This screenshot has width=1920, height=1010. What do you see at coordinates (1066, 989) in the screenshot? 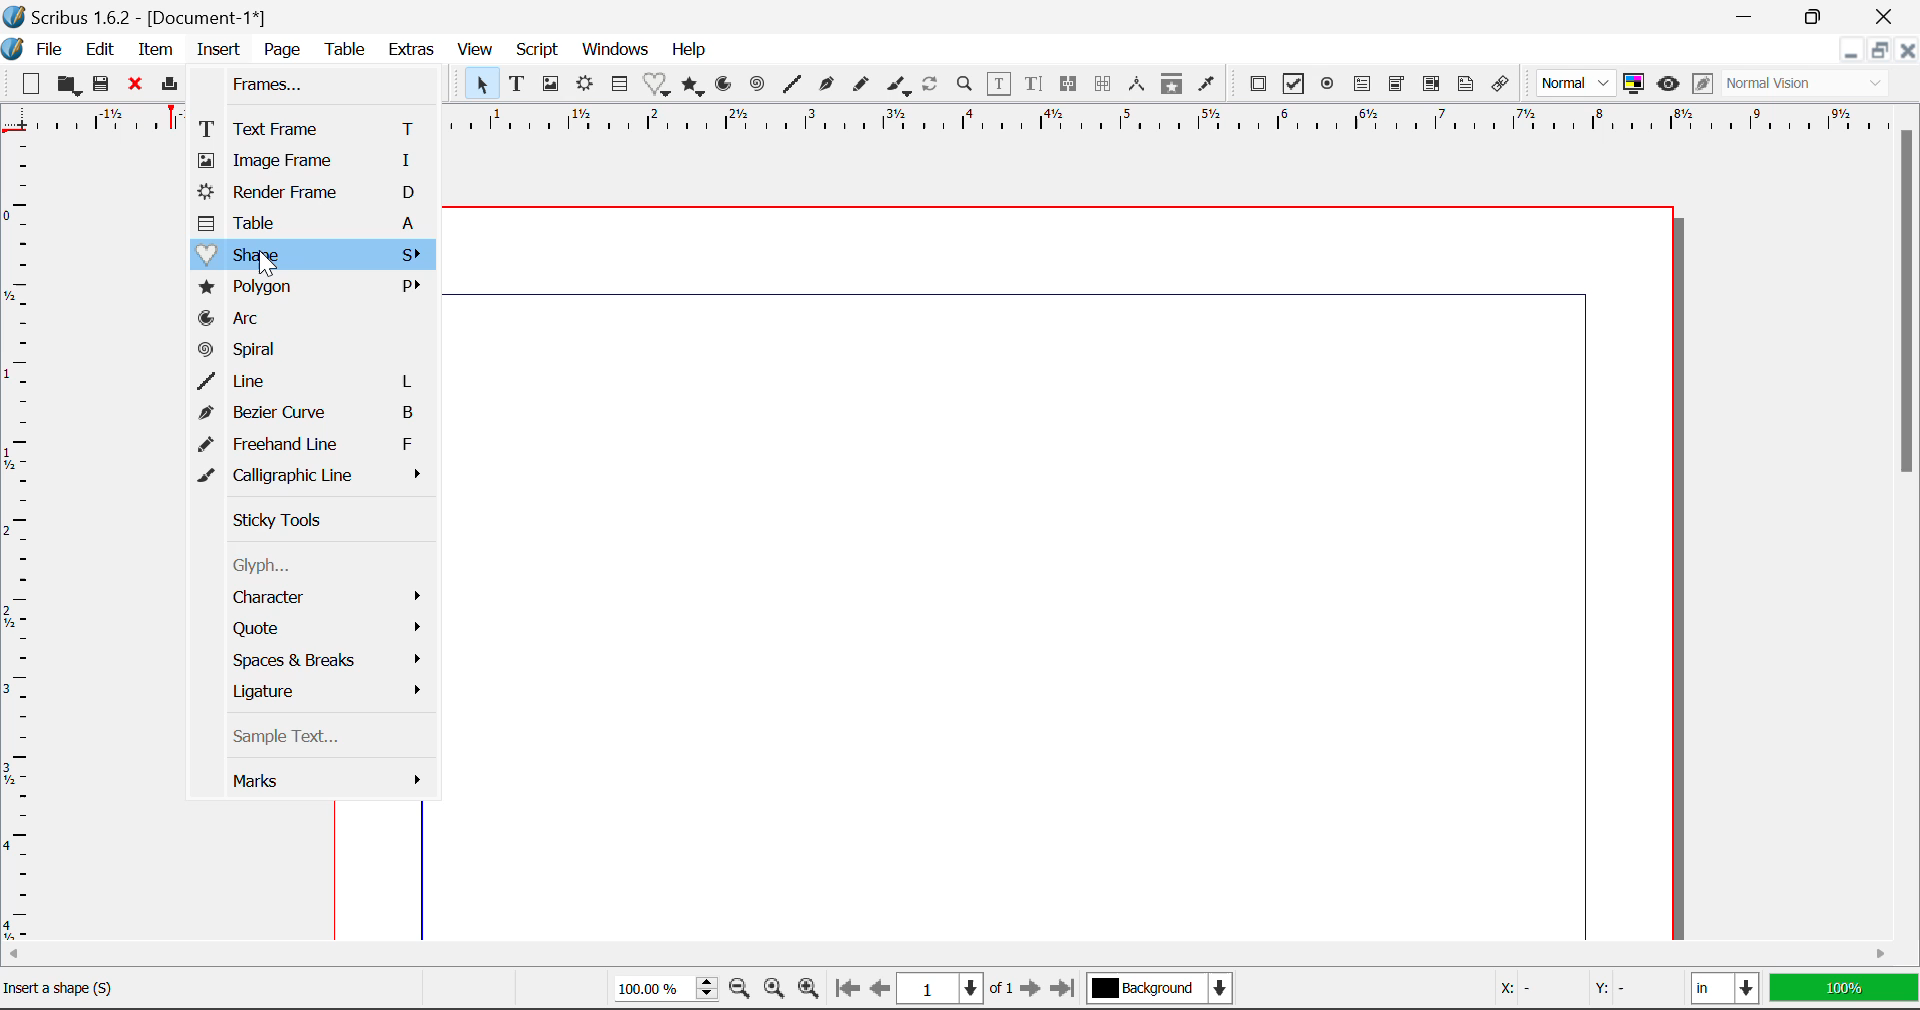
I see `Last Page` at bounding box center [1066, 989].